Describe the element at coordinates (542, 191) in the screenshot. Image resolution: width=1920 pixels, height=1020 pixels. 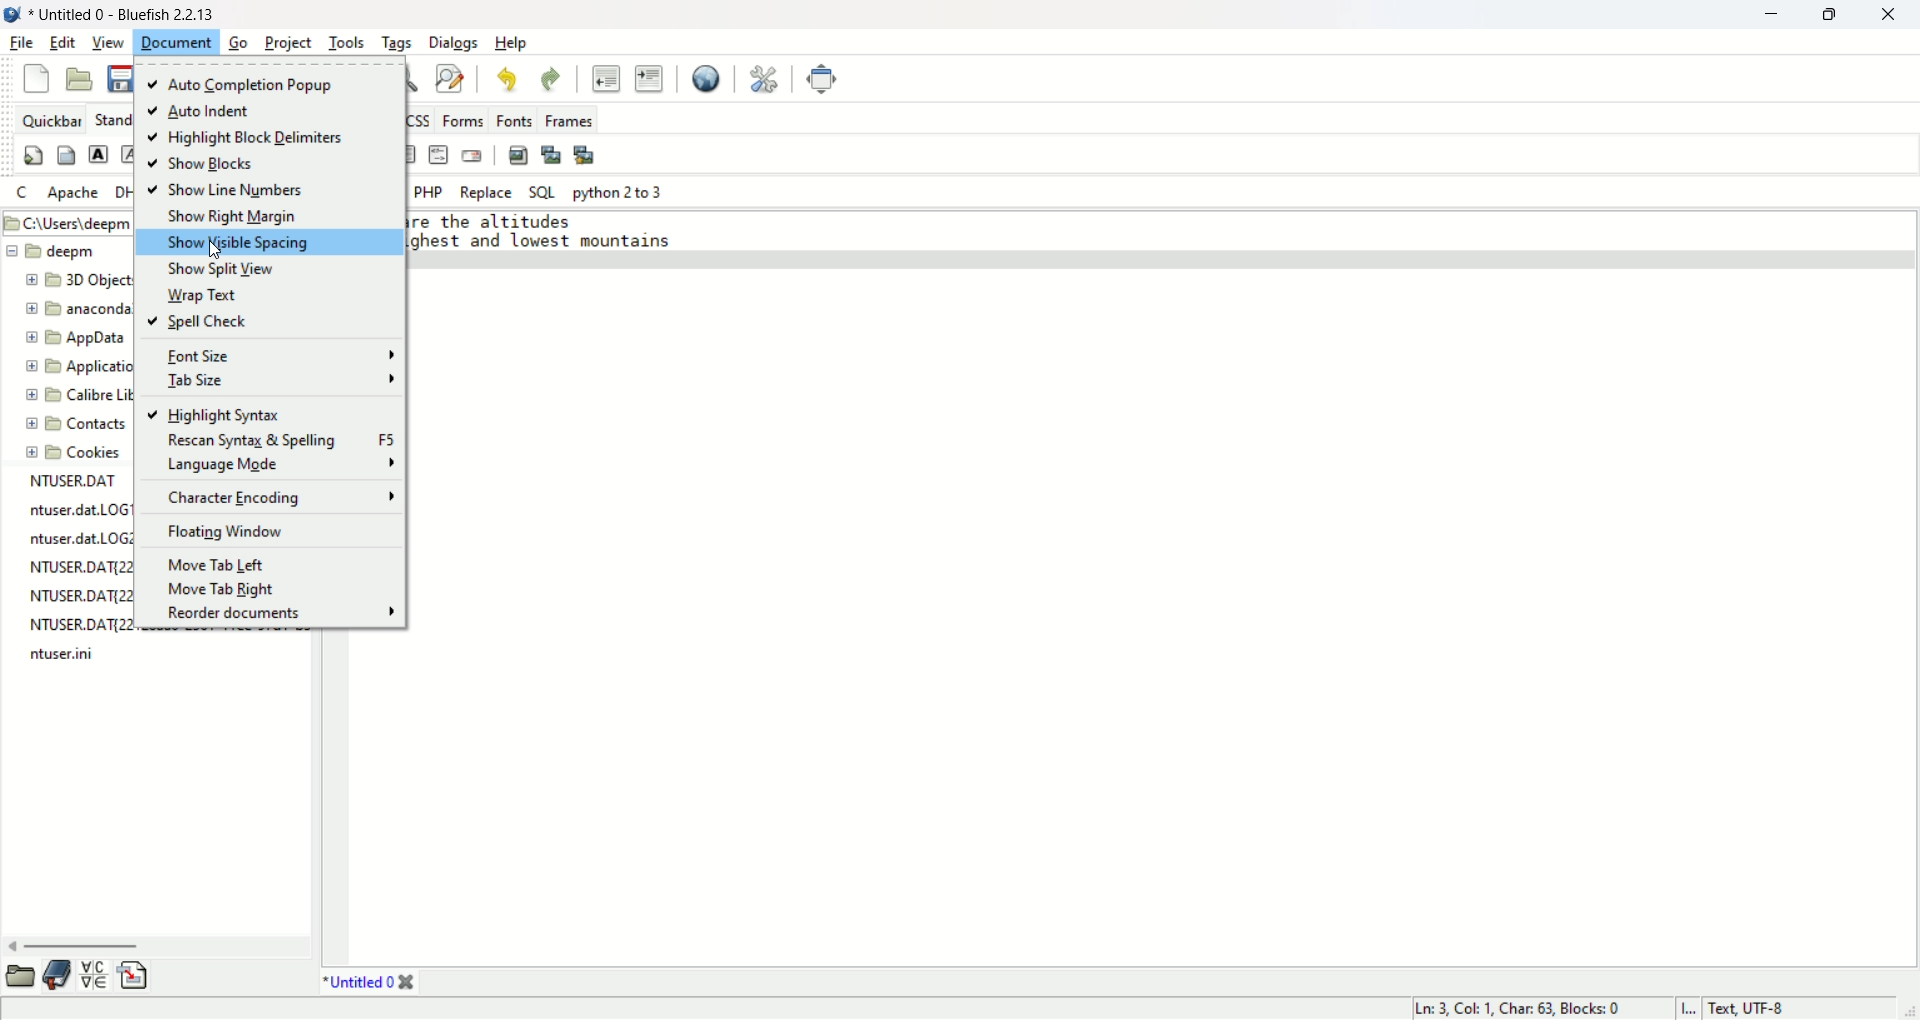
I see `SQL` at that location.